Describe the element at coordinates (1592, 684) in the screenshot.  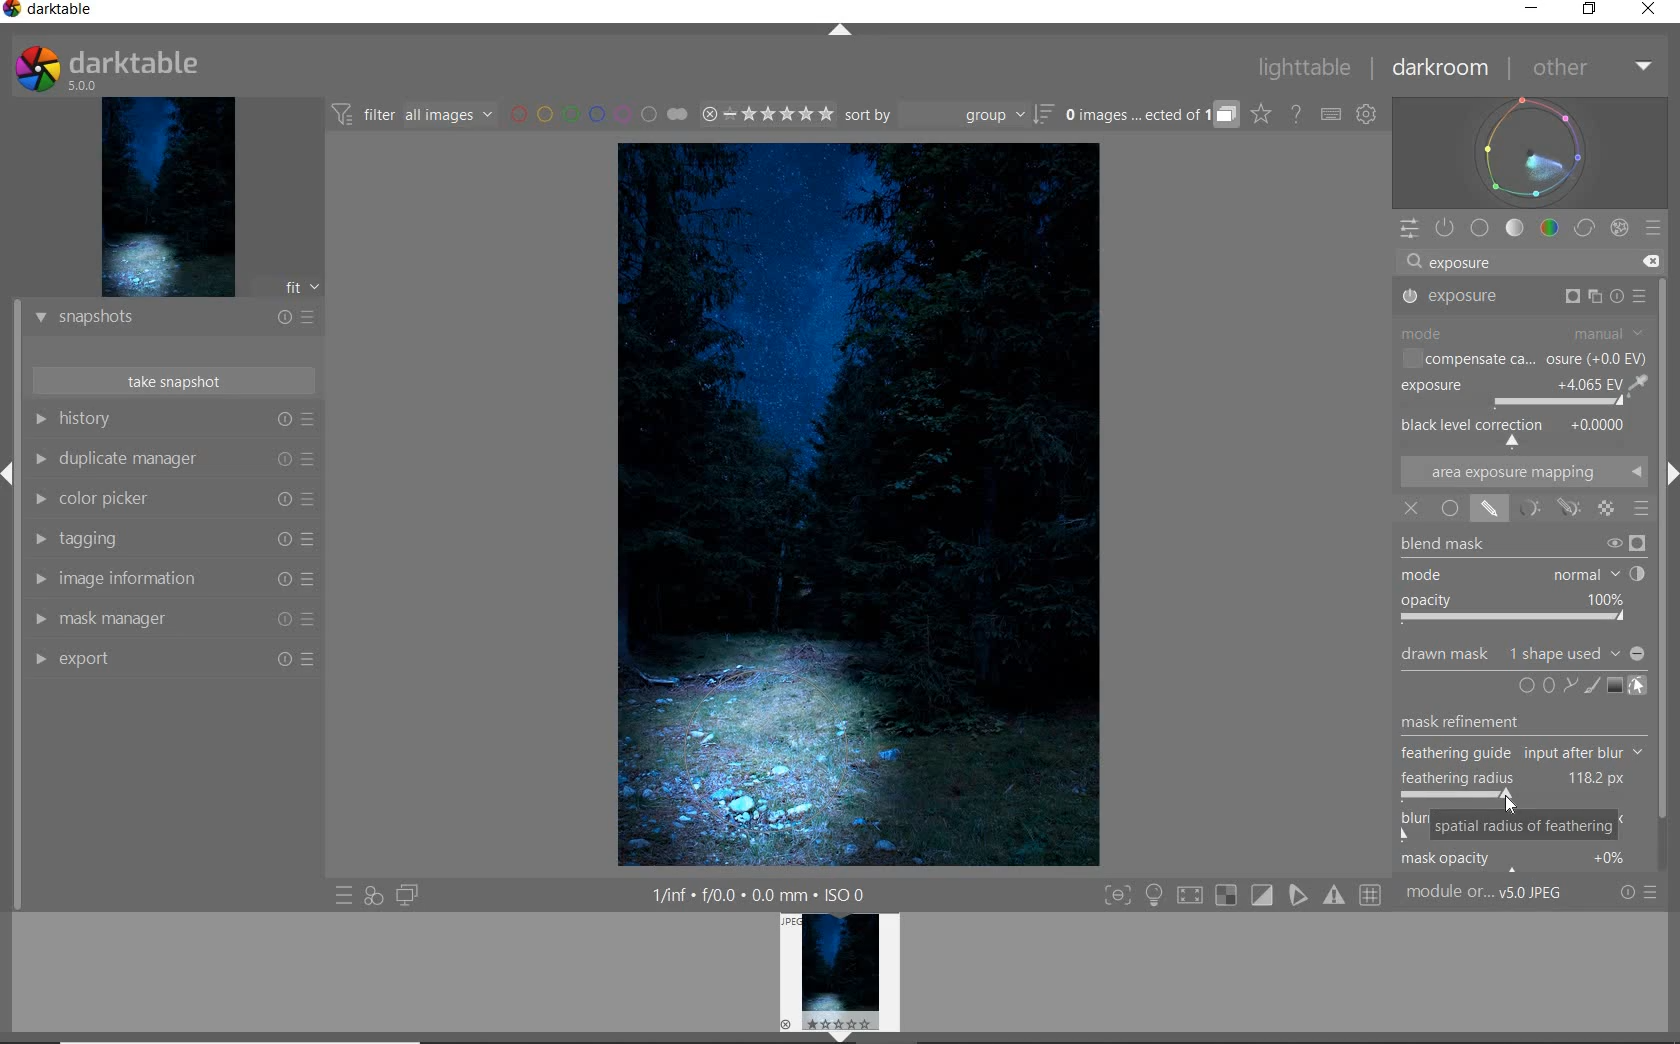
I see `ADD BRUSH` at that location.